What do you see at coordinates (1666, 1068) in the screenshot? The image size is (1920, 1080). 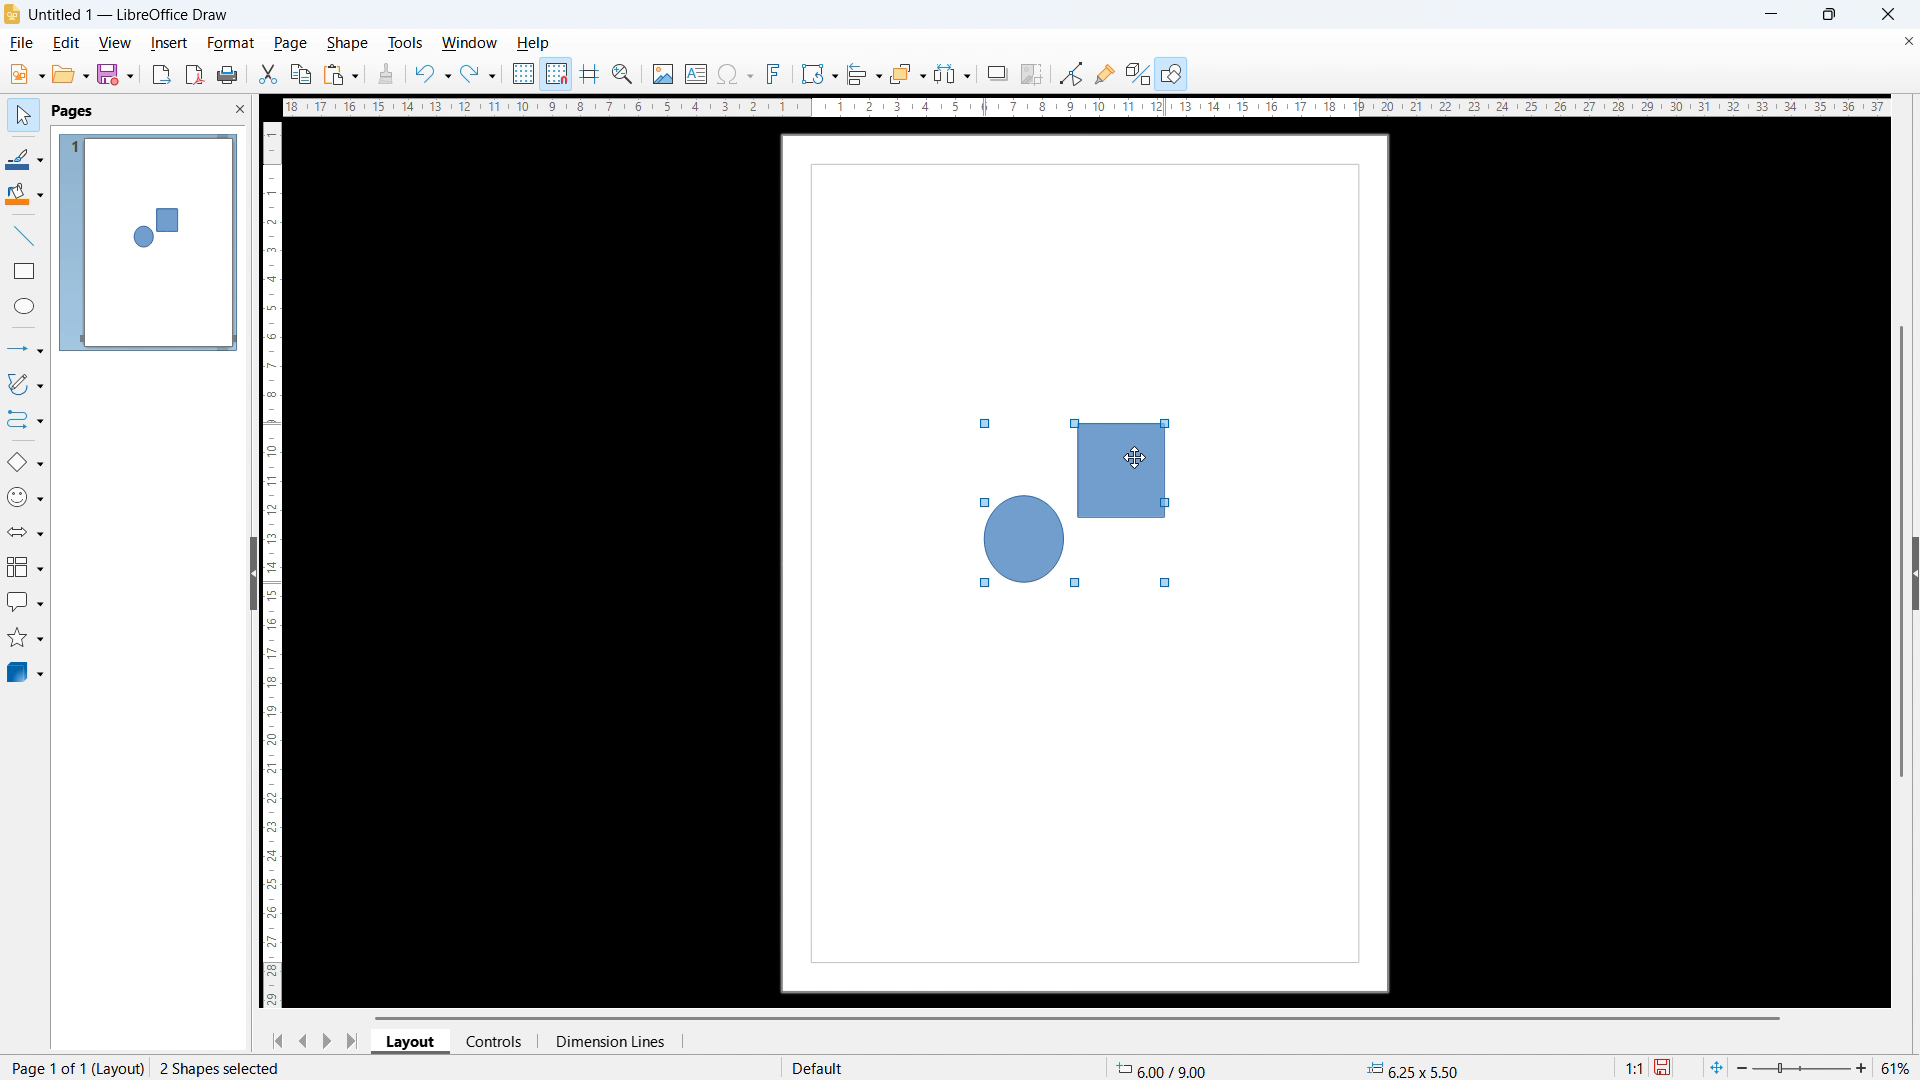 I see `save` at bounding box center [1666, 1068].